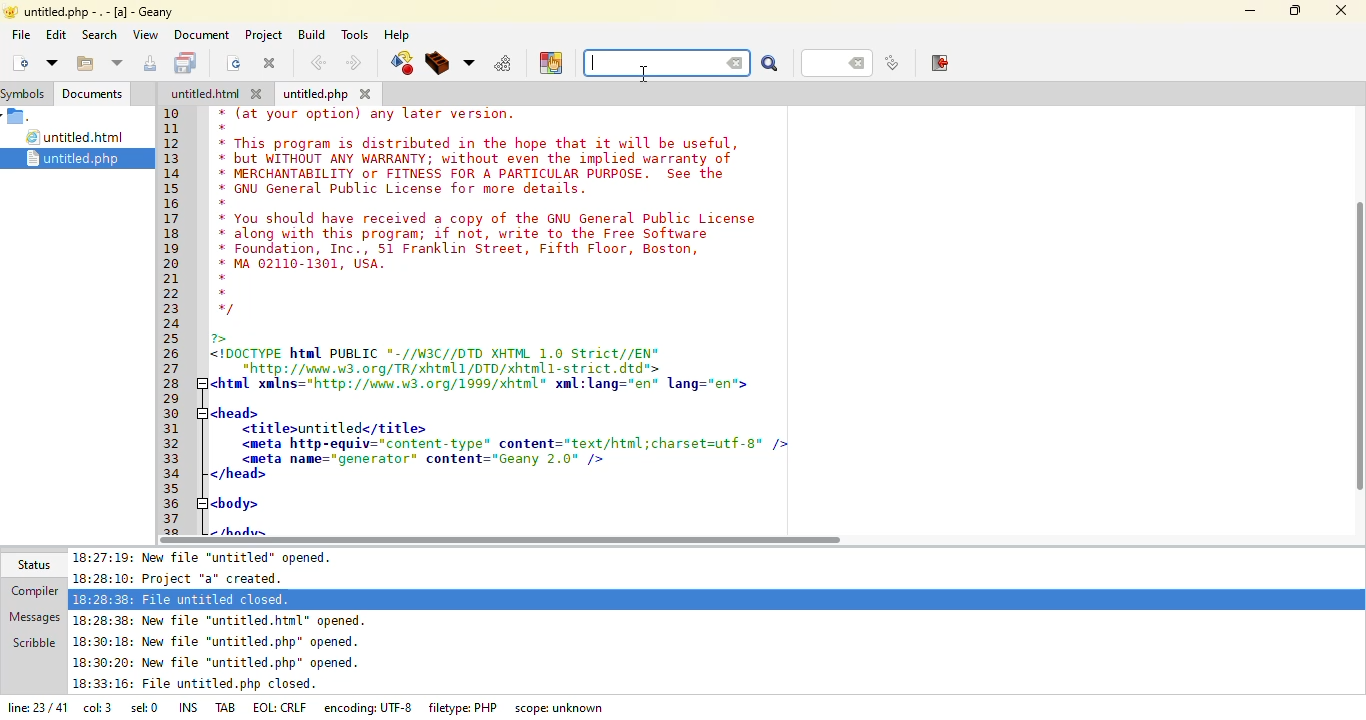 The width and height of the screenshot is (1366, 720). I want to click on */, so click(226, 310).